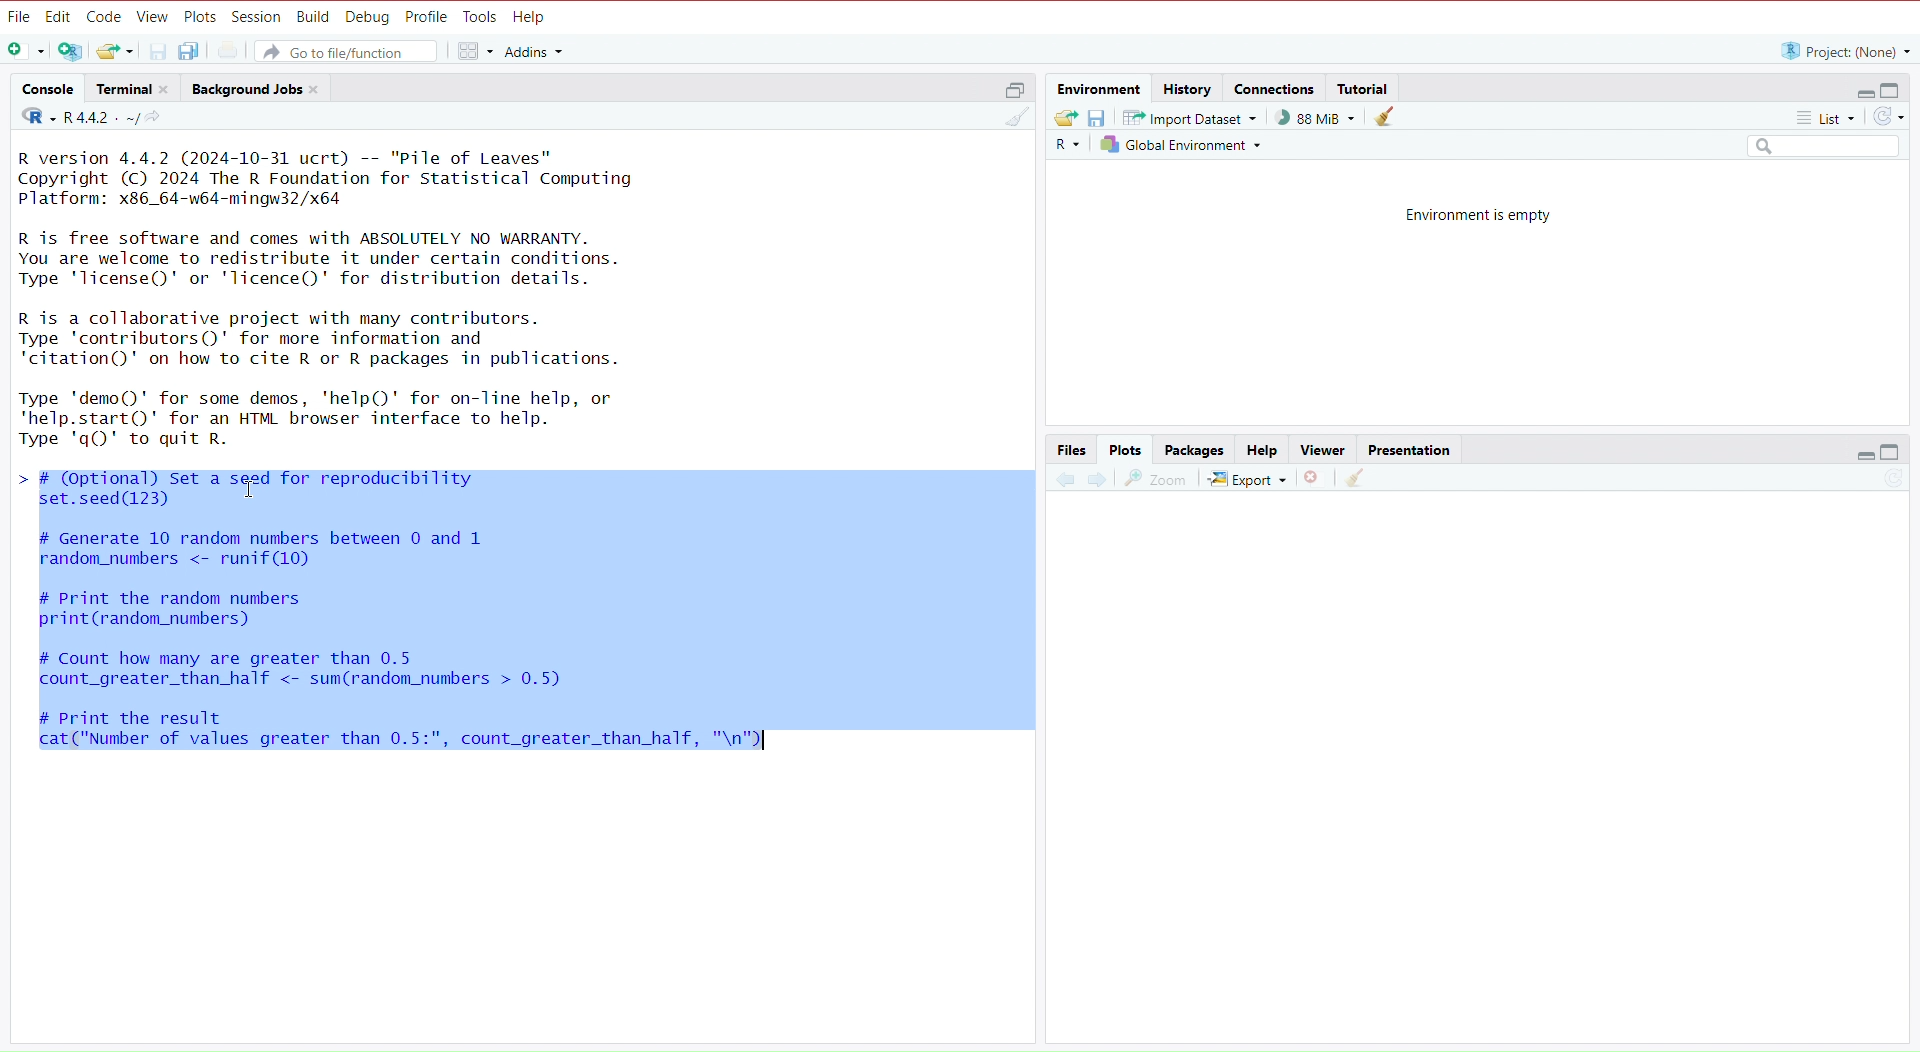  Describe the element at coordinates (1099, 118) in the screenshot. I see `Save` at that location.